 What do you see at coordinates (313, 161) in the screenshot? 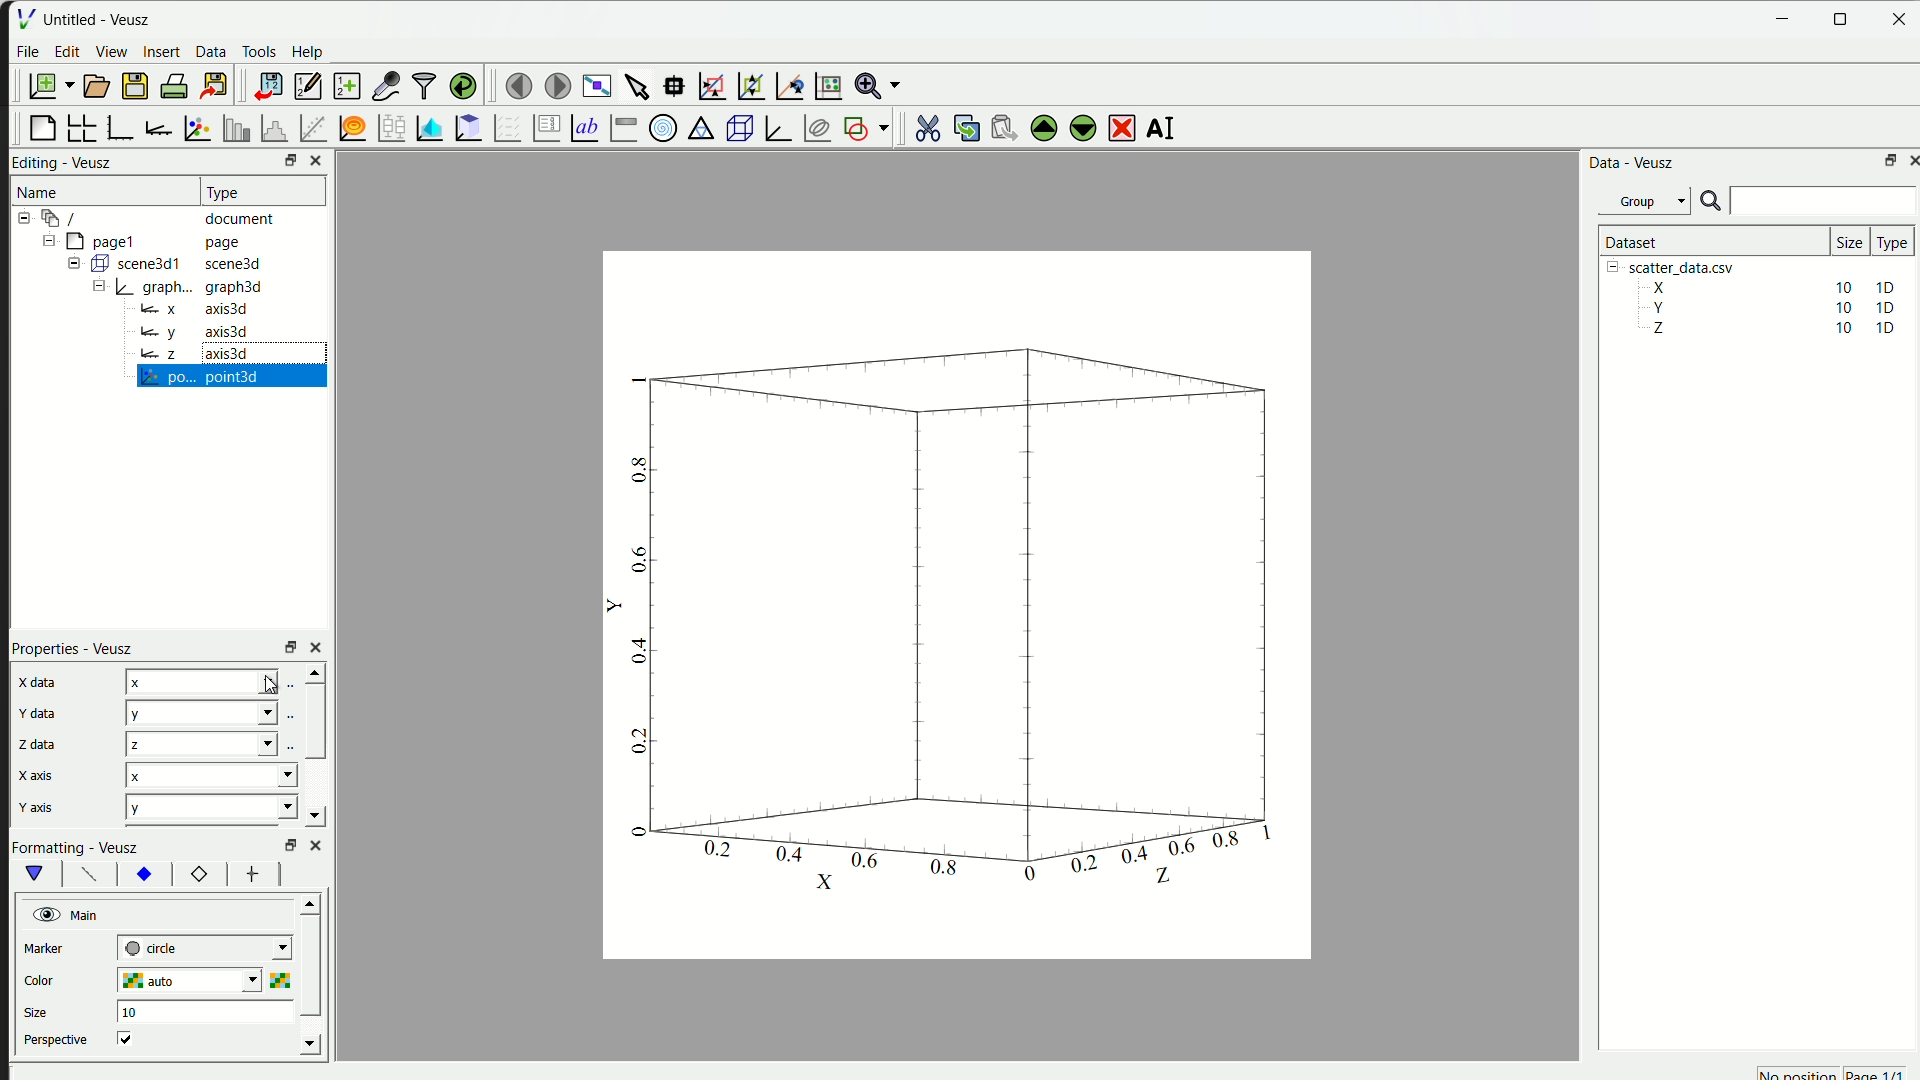
I see `close` at bounding box center [313, 161].